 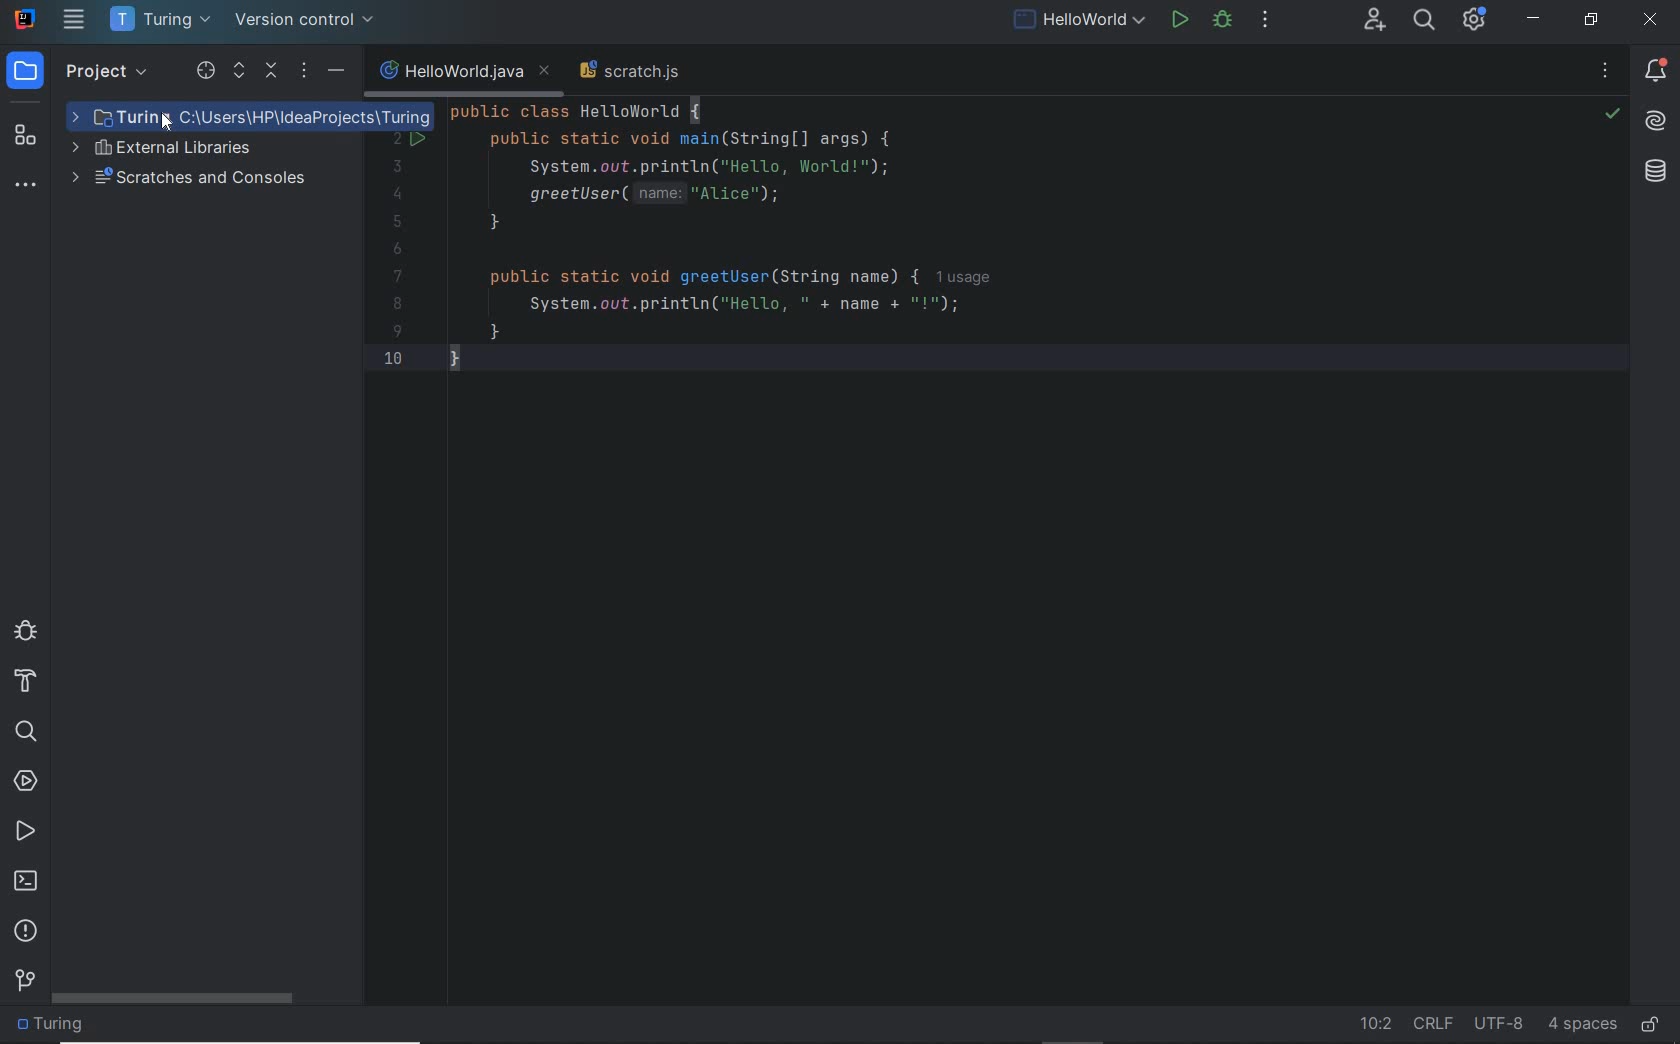 I want to click on Database, so click(x=1657, y=171).